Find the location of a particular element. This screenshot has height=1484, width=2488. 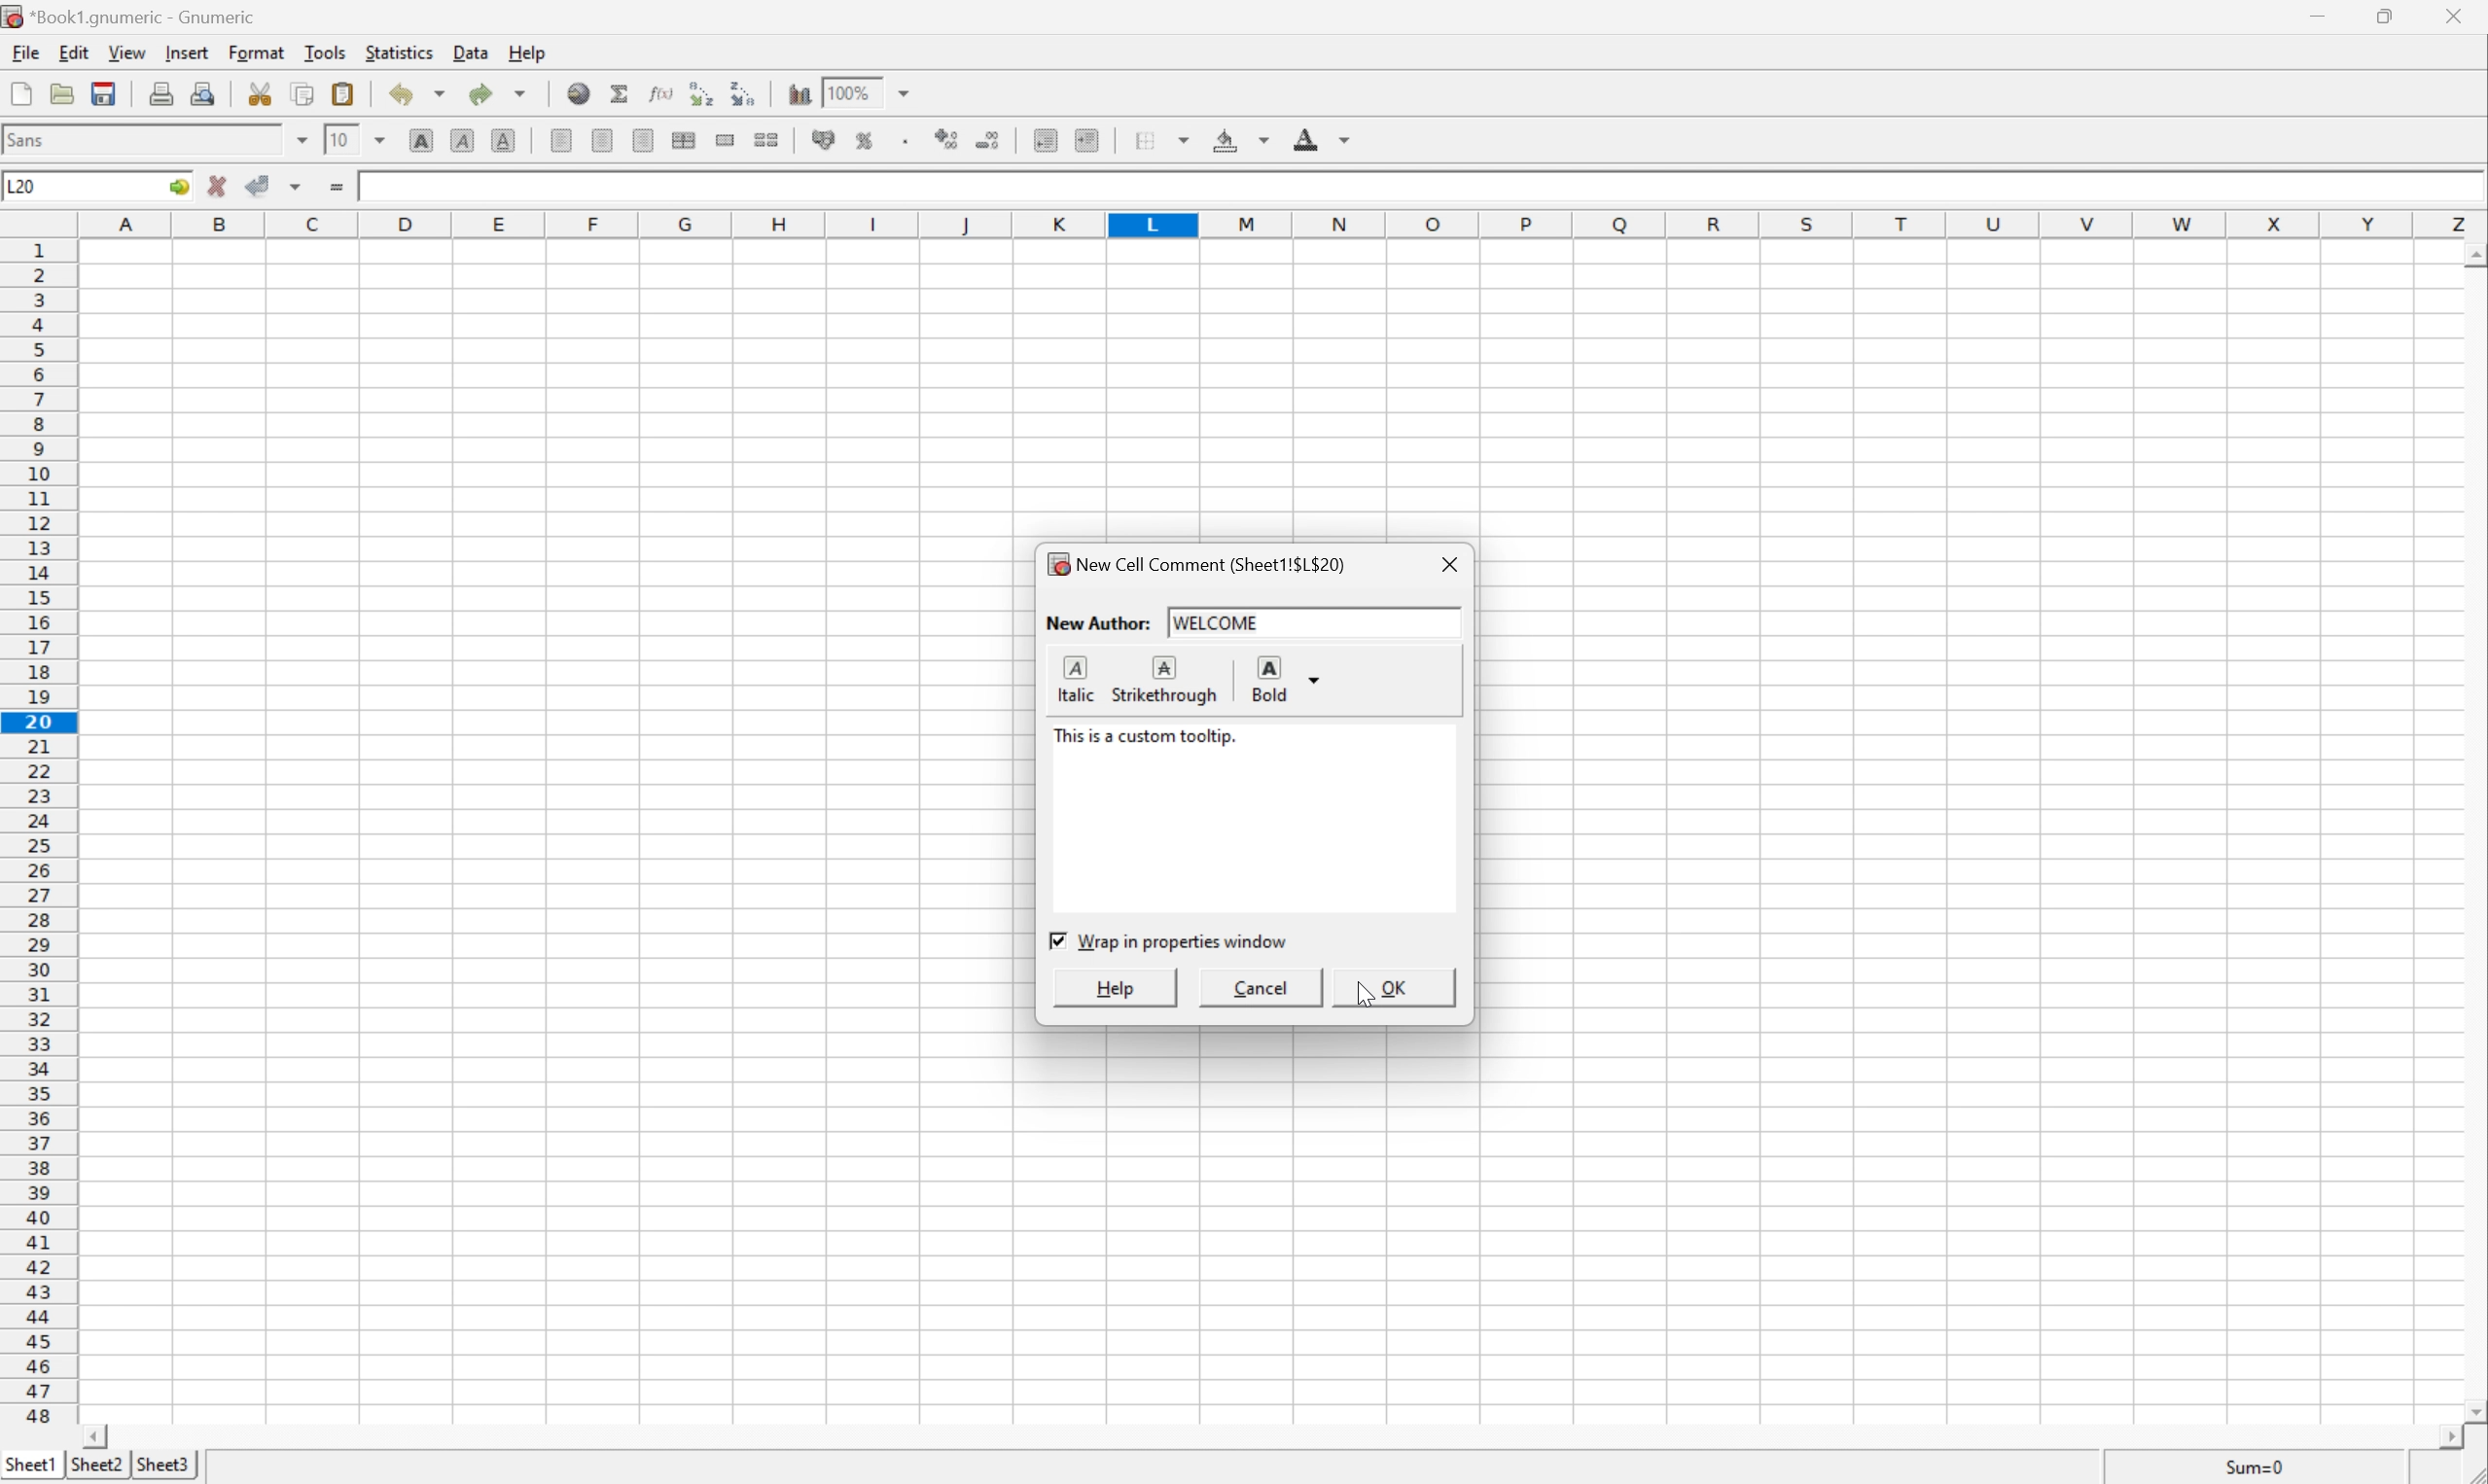

Set the format of the selected cells to include a thousands separator is located at coordinates (908, 140).